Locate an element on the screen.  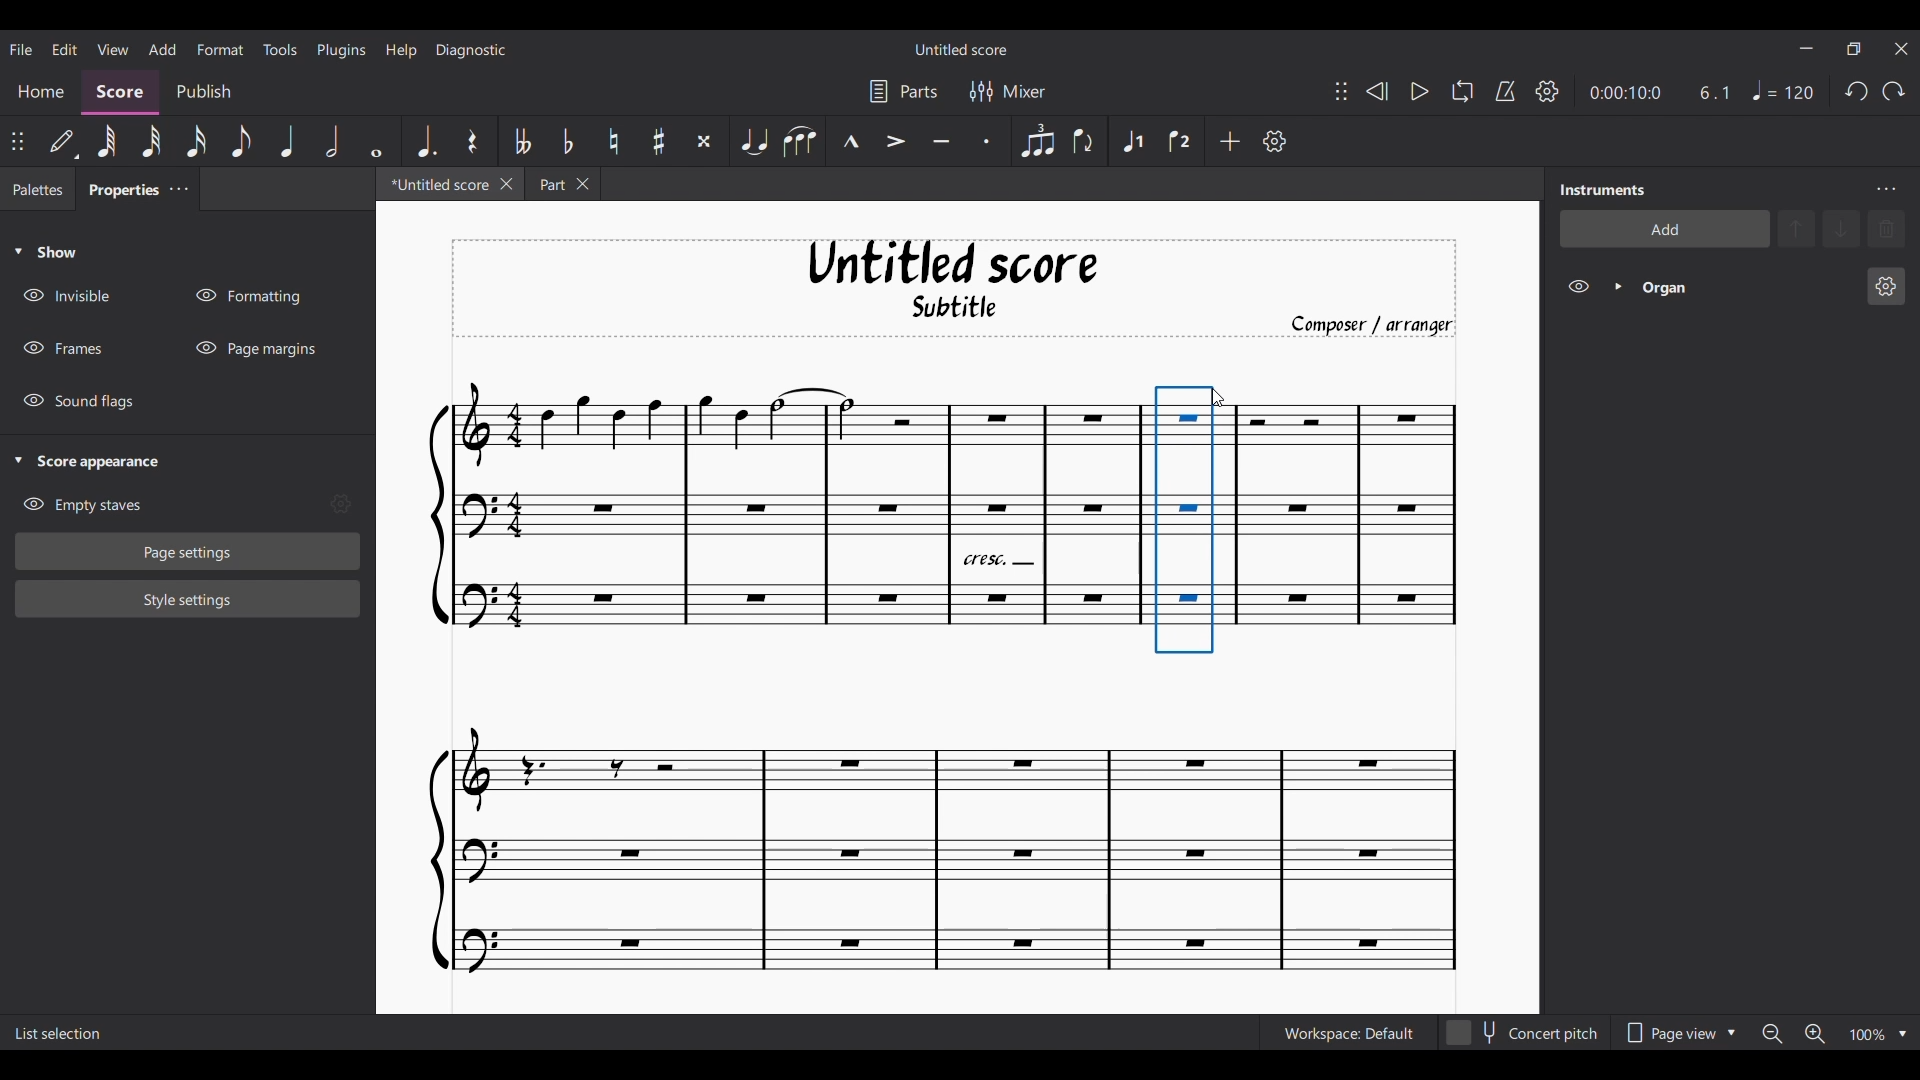
Close current tab is located at coordinates (506, 183).